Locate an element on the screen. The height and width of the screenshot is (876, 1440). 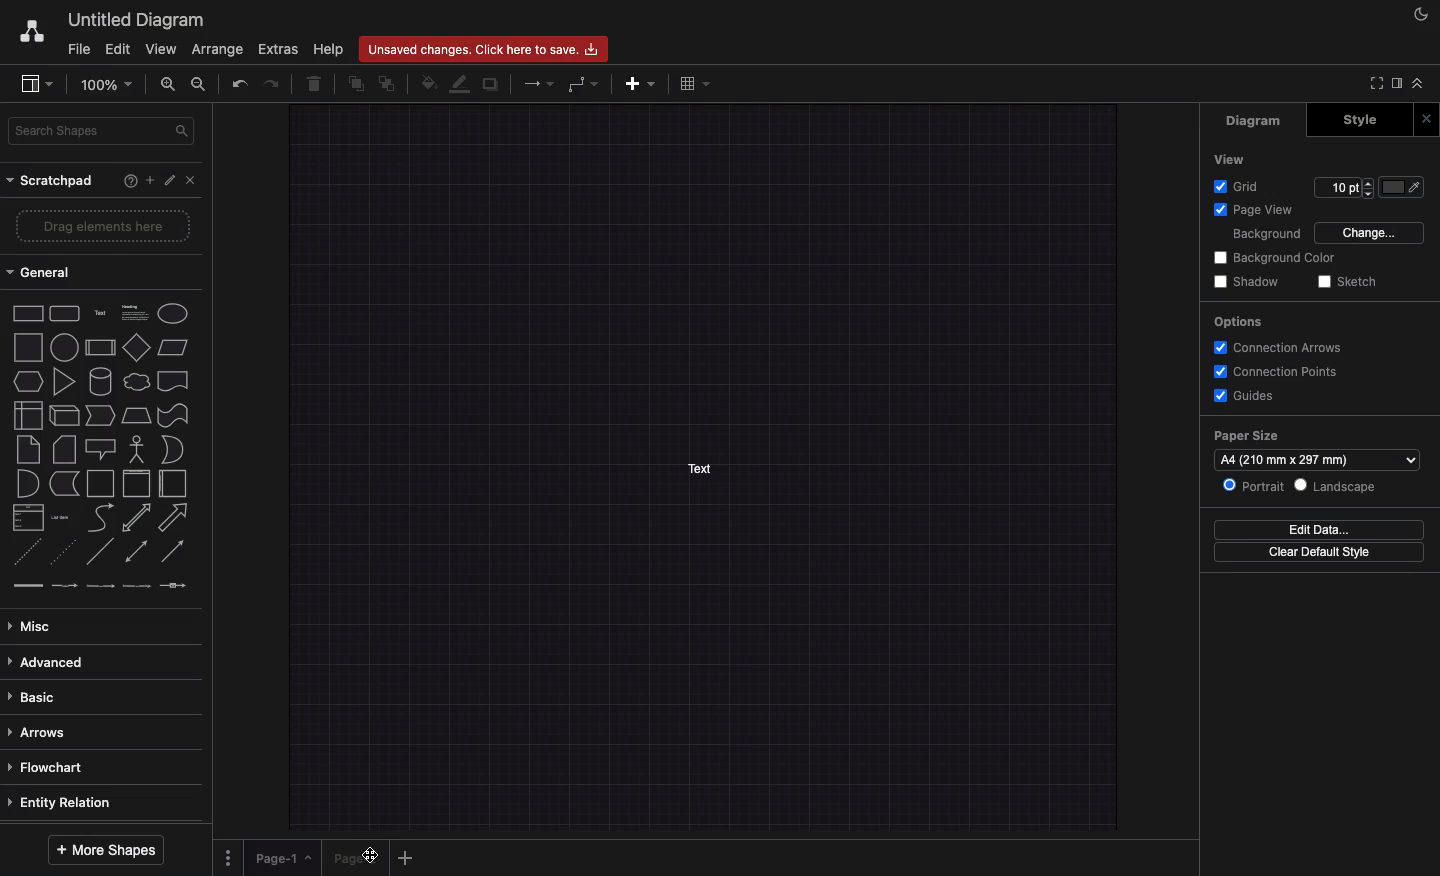
Unsaved changes. click here to save. is located at coordinates (483, 49).